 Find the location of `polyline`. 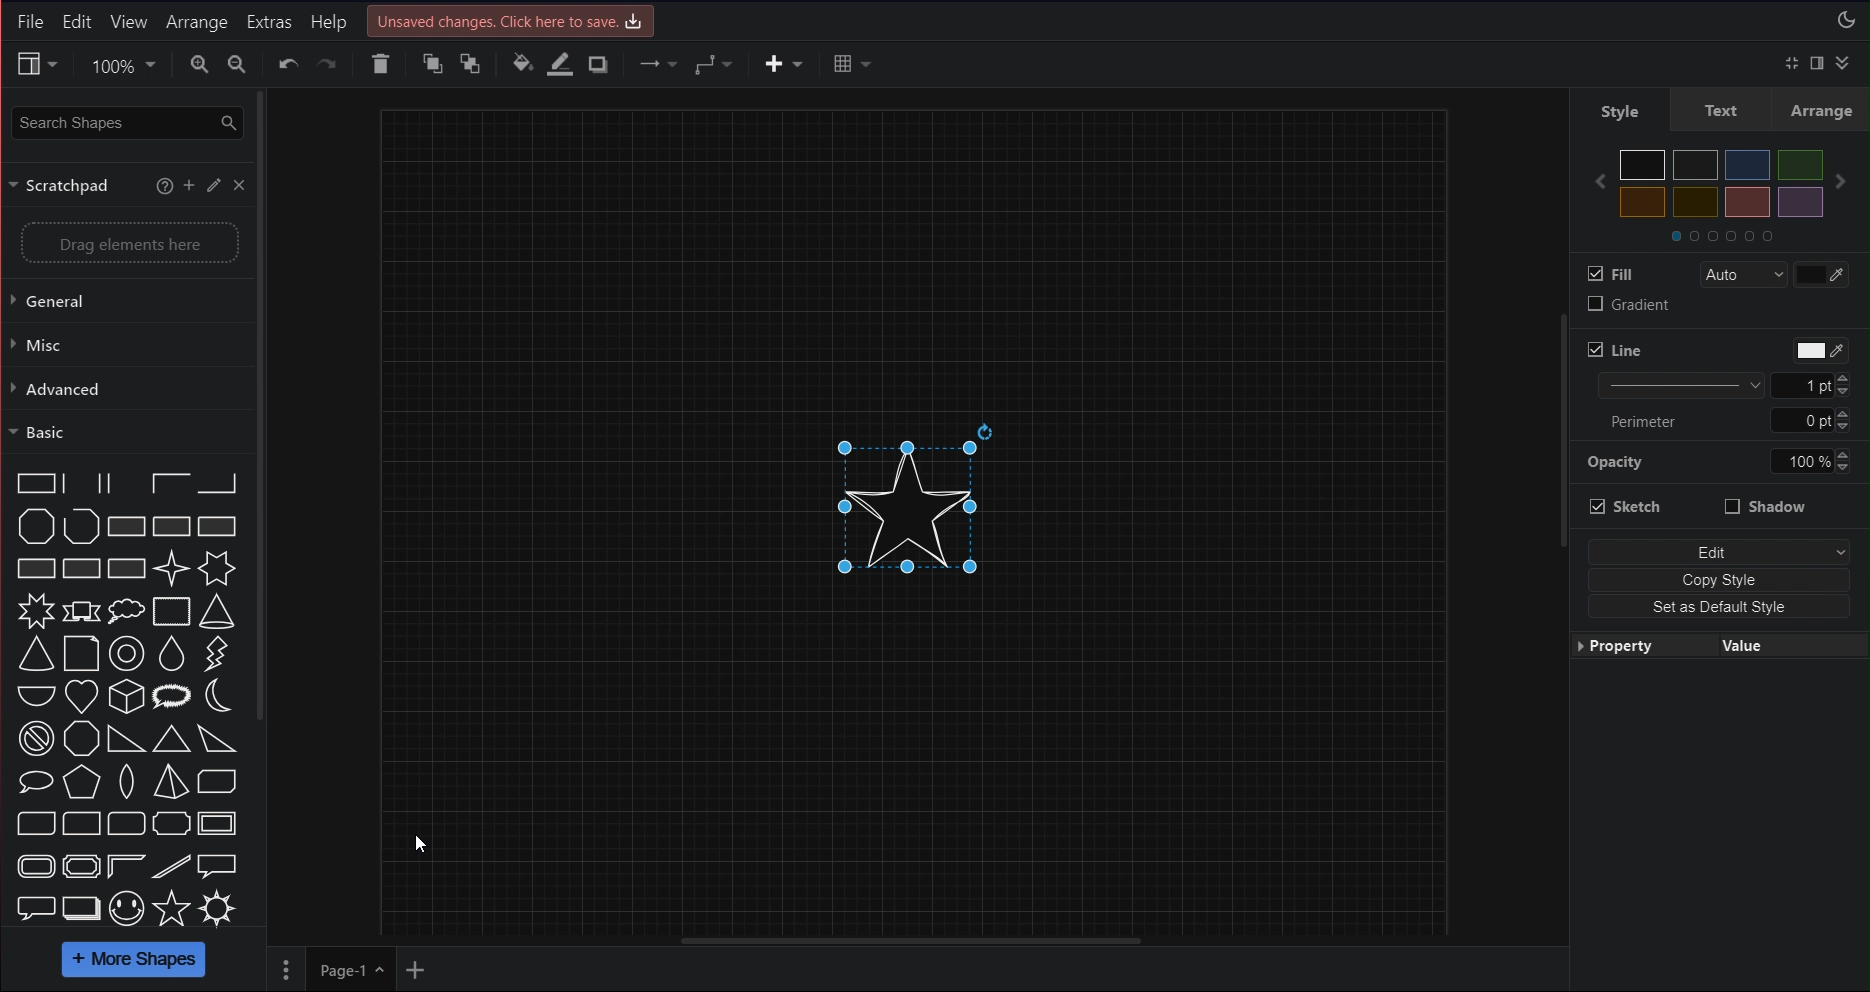

polyline is located at coordinates (82, 526).